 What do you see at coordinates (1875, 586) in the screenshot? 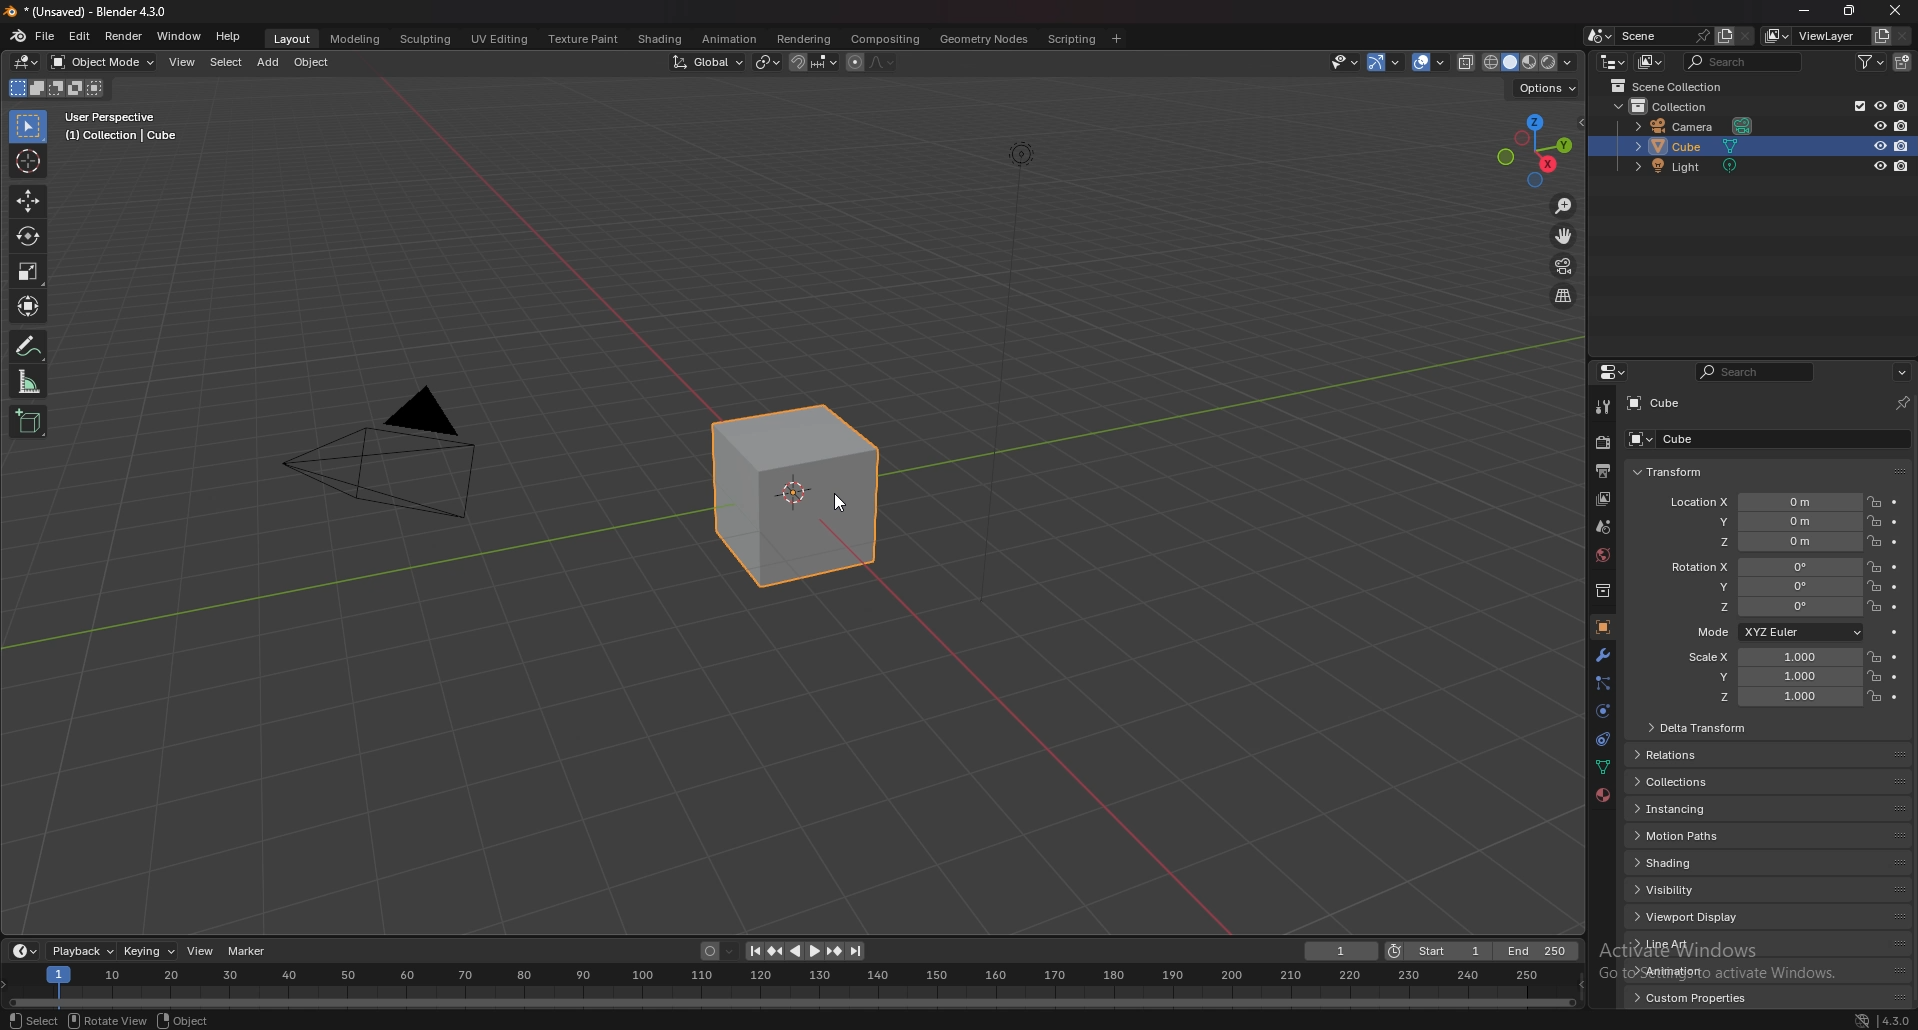
I see `lock location` at bounding box center [1875, 586].